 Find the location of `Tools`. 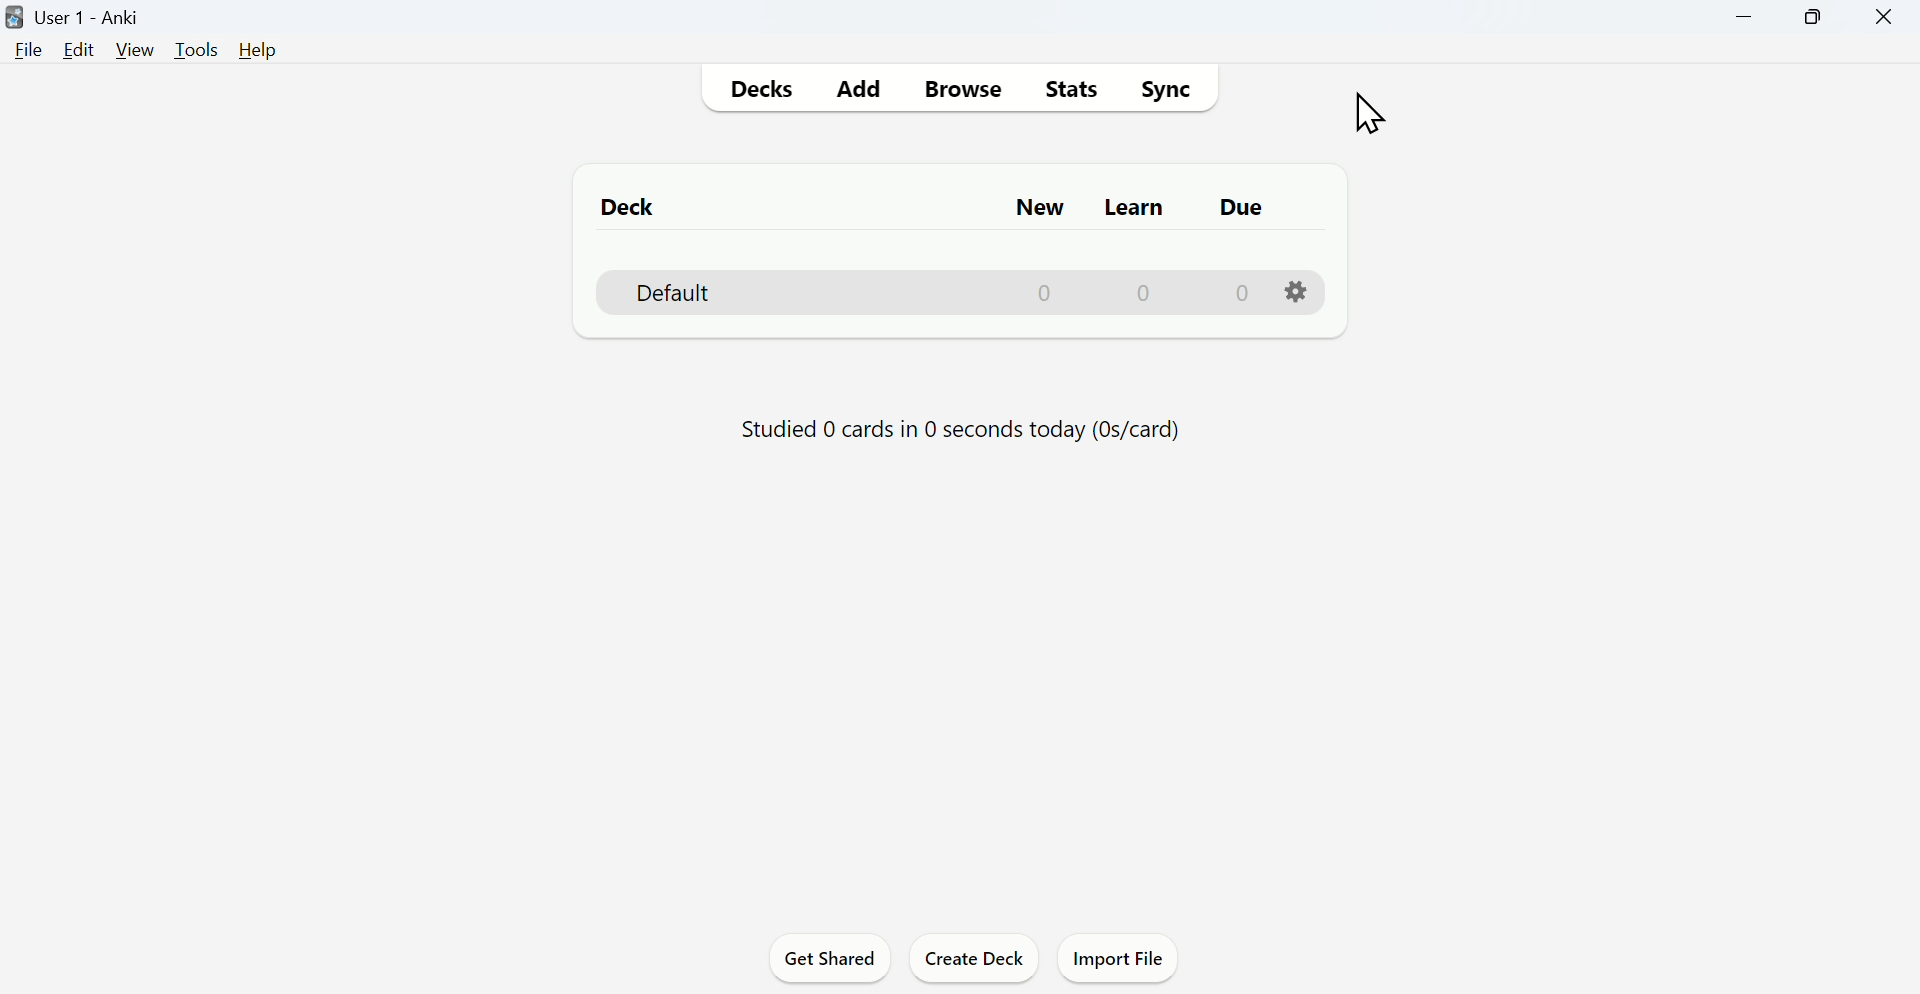

Tools is located at coordinates (199, 50).